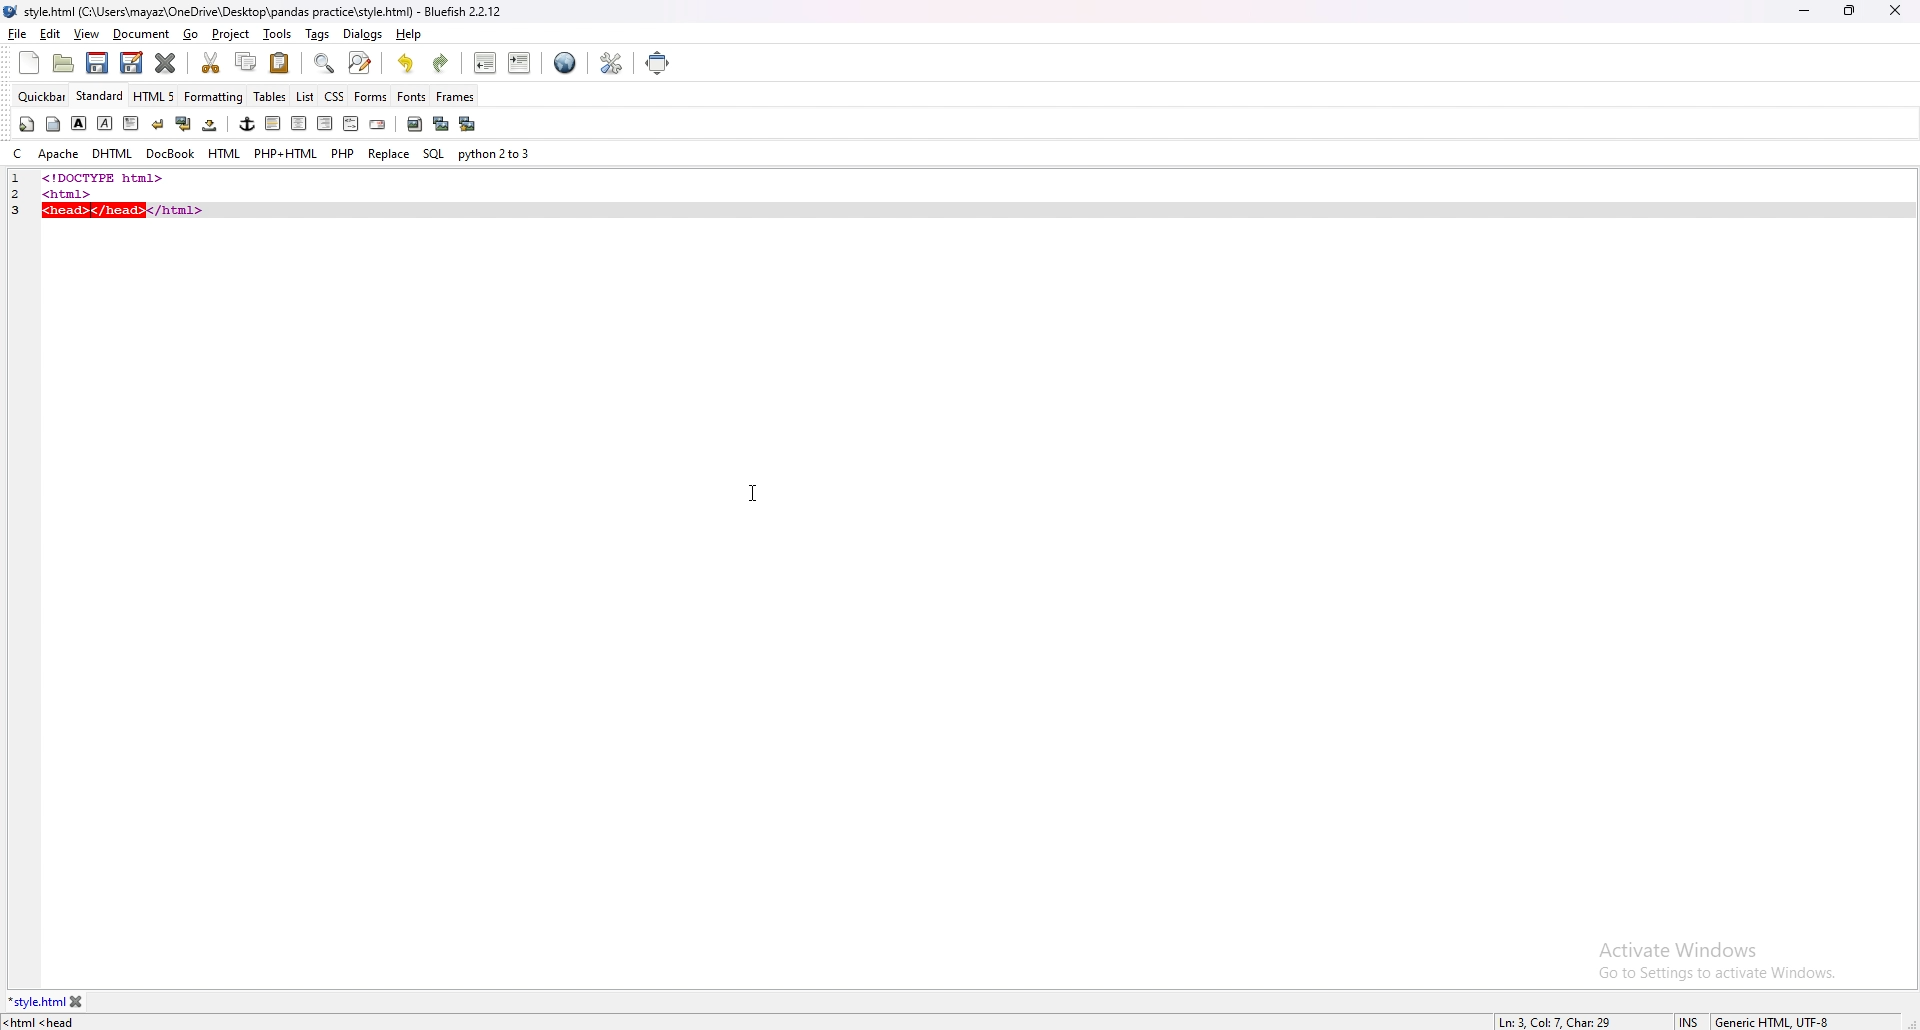 The width and height of the screenshot is (1920, 1030). I want to click on encoding, so click(1772, 1020).